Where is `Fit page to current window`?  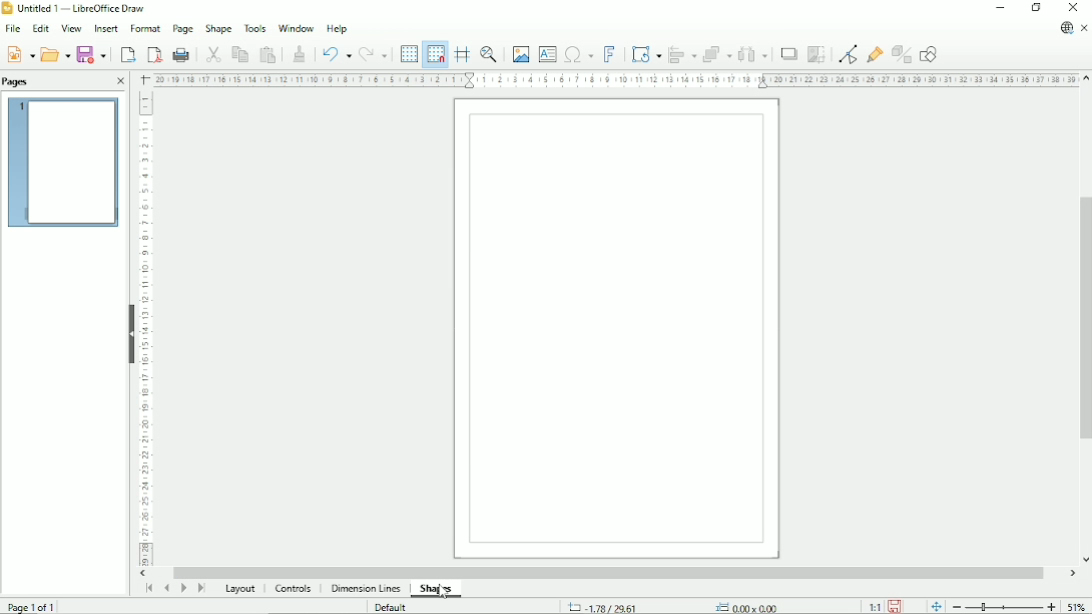 Fit page to current window is located at coordinates (936, 606).